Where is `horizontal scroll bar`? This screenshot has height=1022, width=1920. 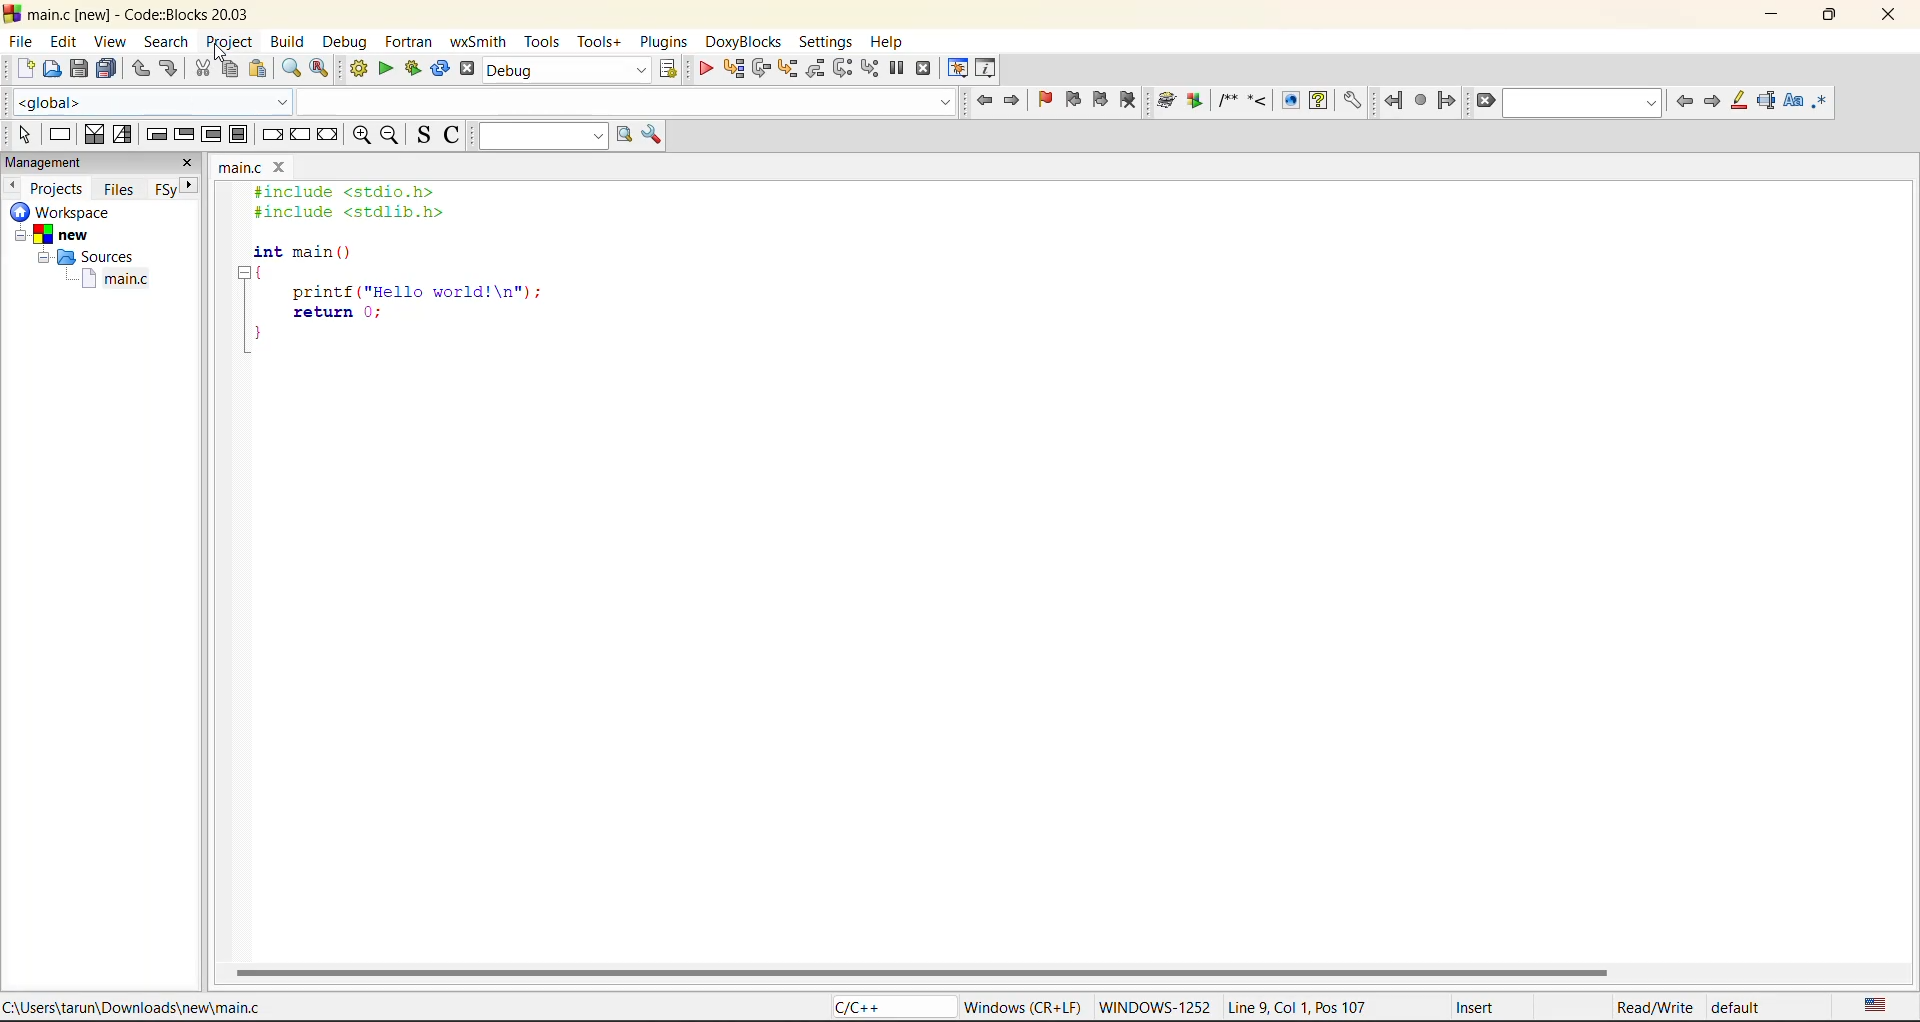
horizontal scroll bar is located at coordinates (921, 972).